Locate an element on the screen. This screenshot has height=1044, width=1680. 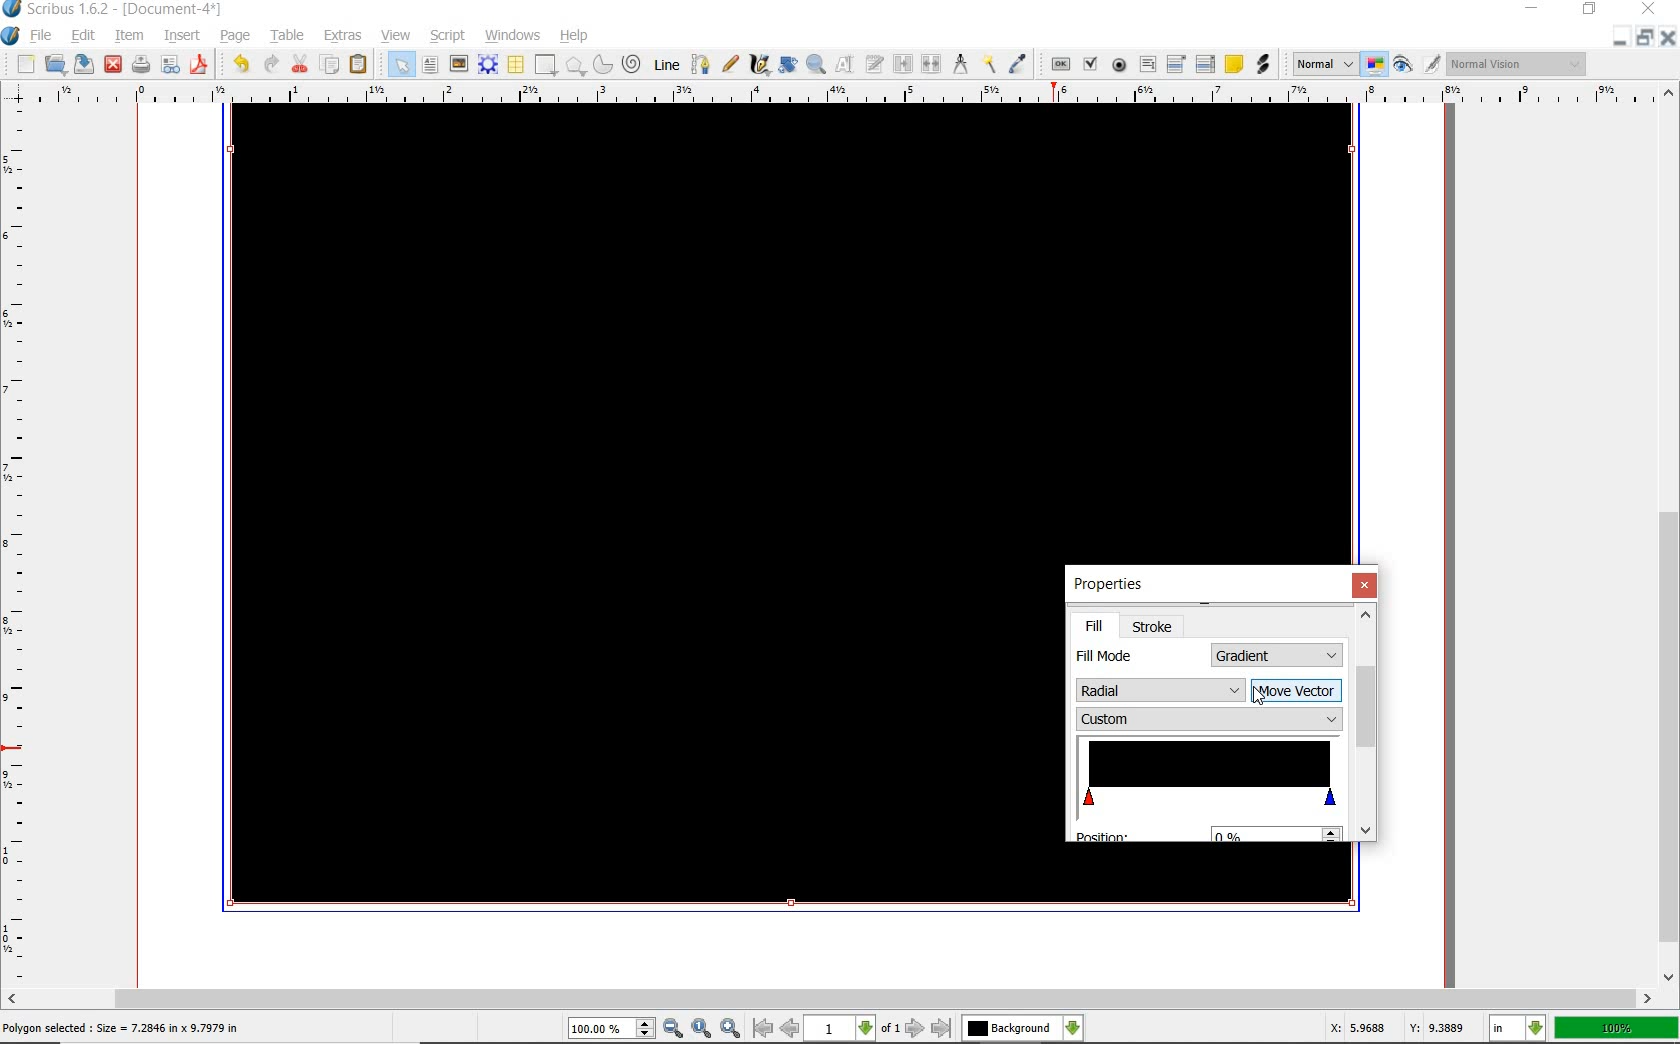
Normal is located at coordinates (1324, 64).